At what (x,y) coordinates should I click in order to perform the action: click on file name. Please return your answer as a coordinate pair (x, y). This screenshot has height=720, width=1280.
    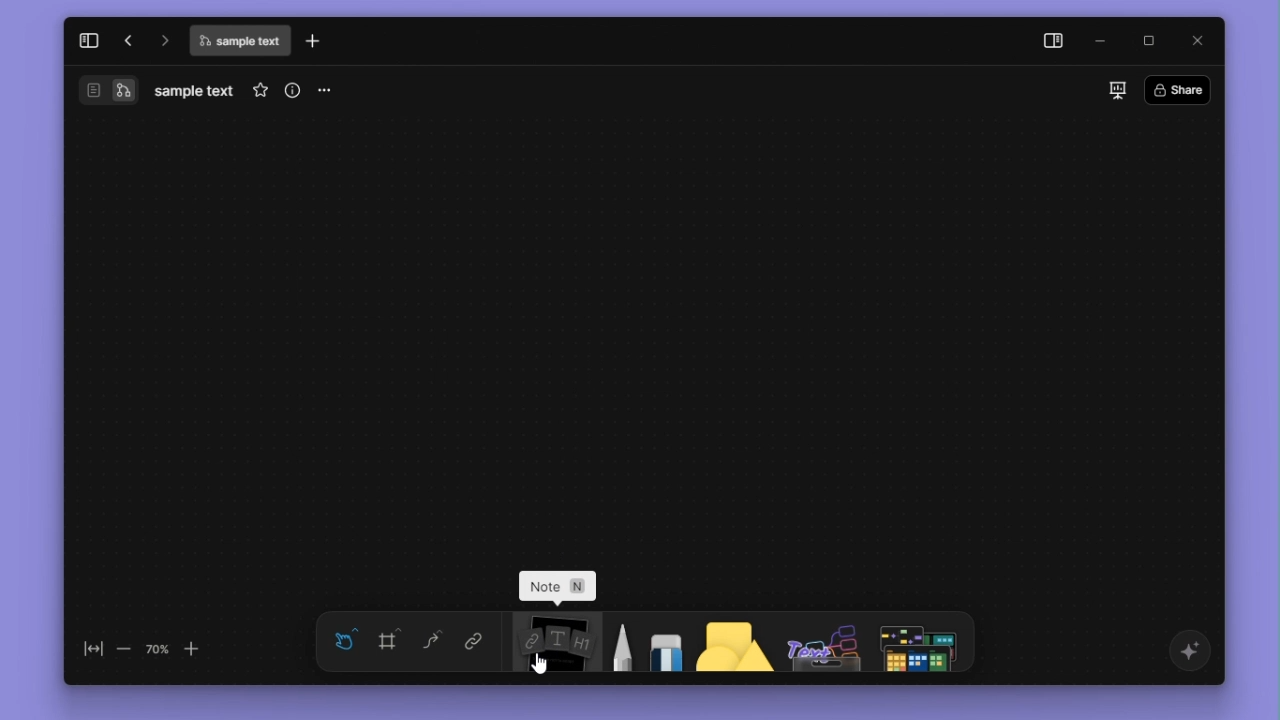
    Looking at the image, I should click on (239, 43).